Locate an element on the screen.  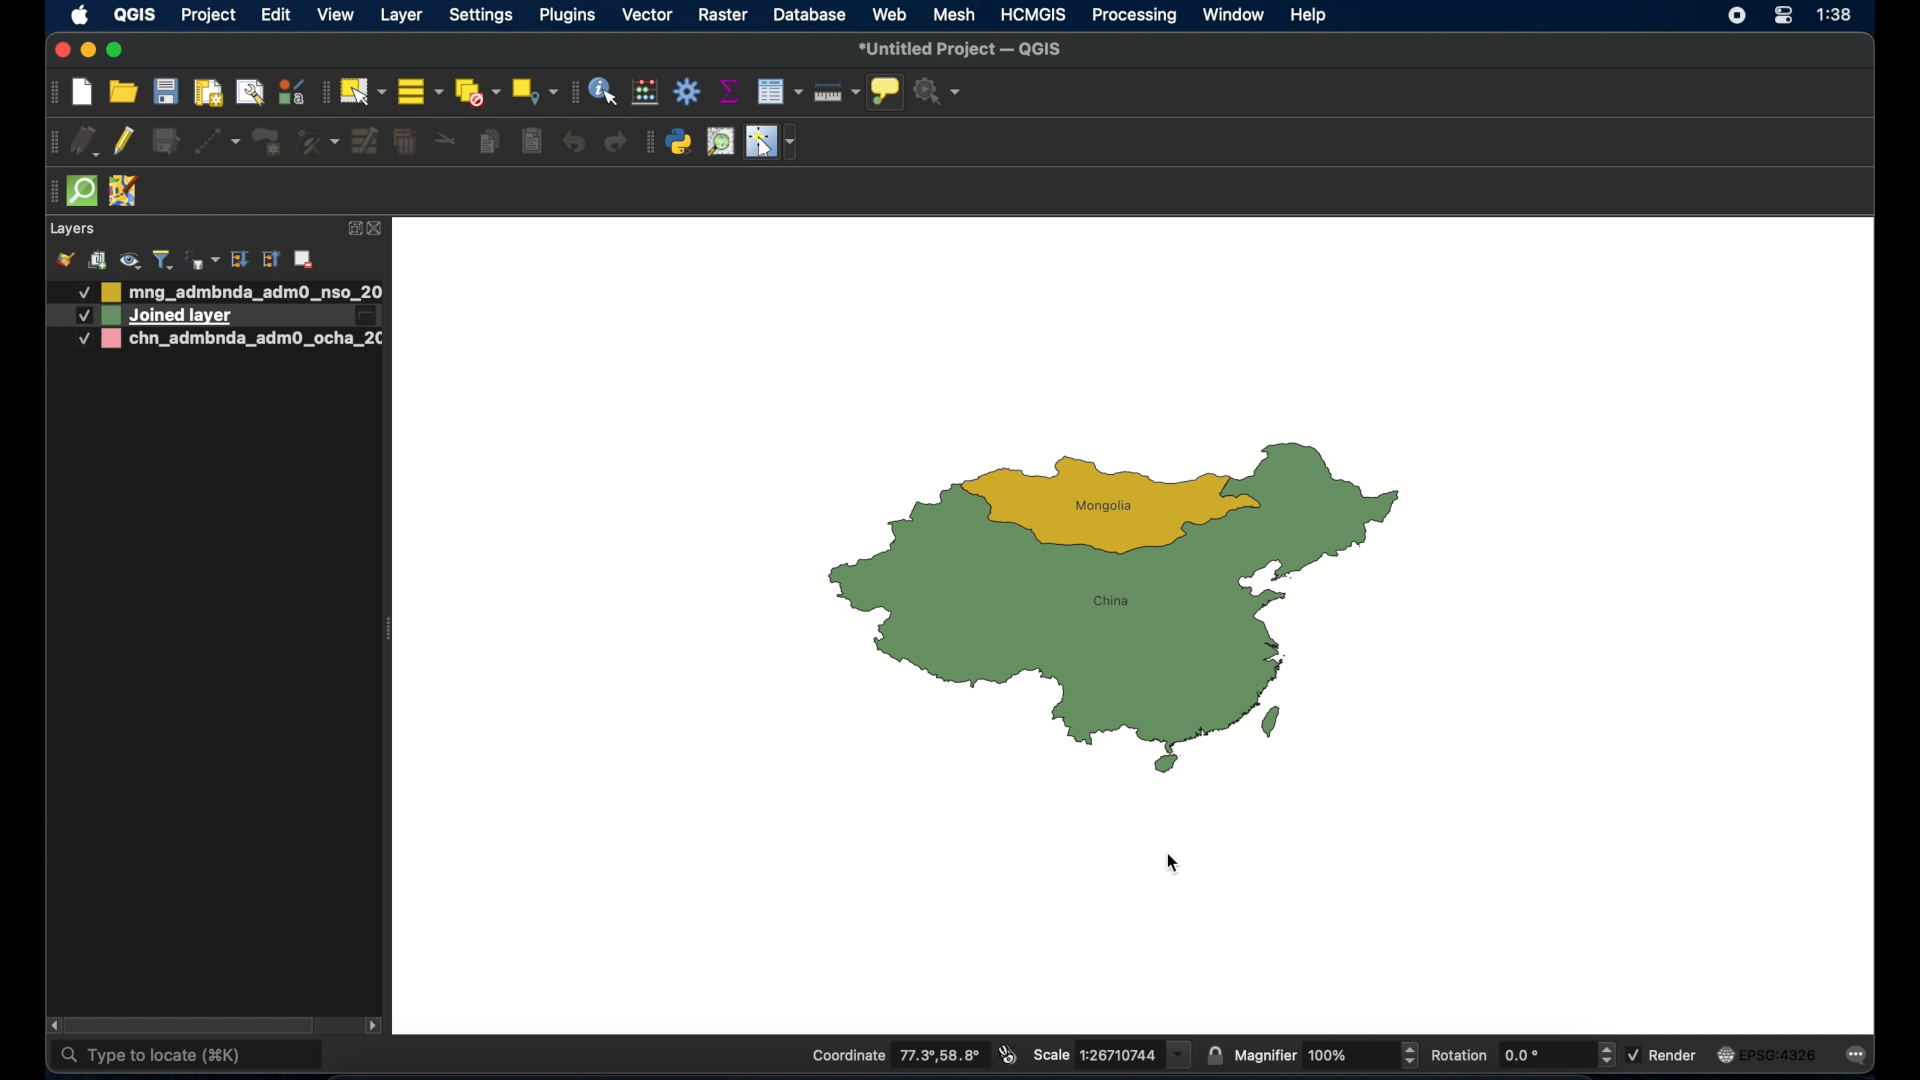
modify attributes is located at coordinates (363, 142).